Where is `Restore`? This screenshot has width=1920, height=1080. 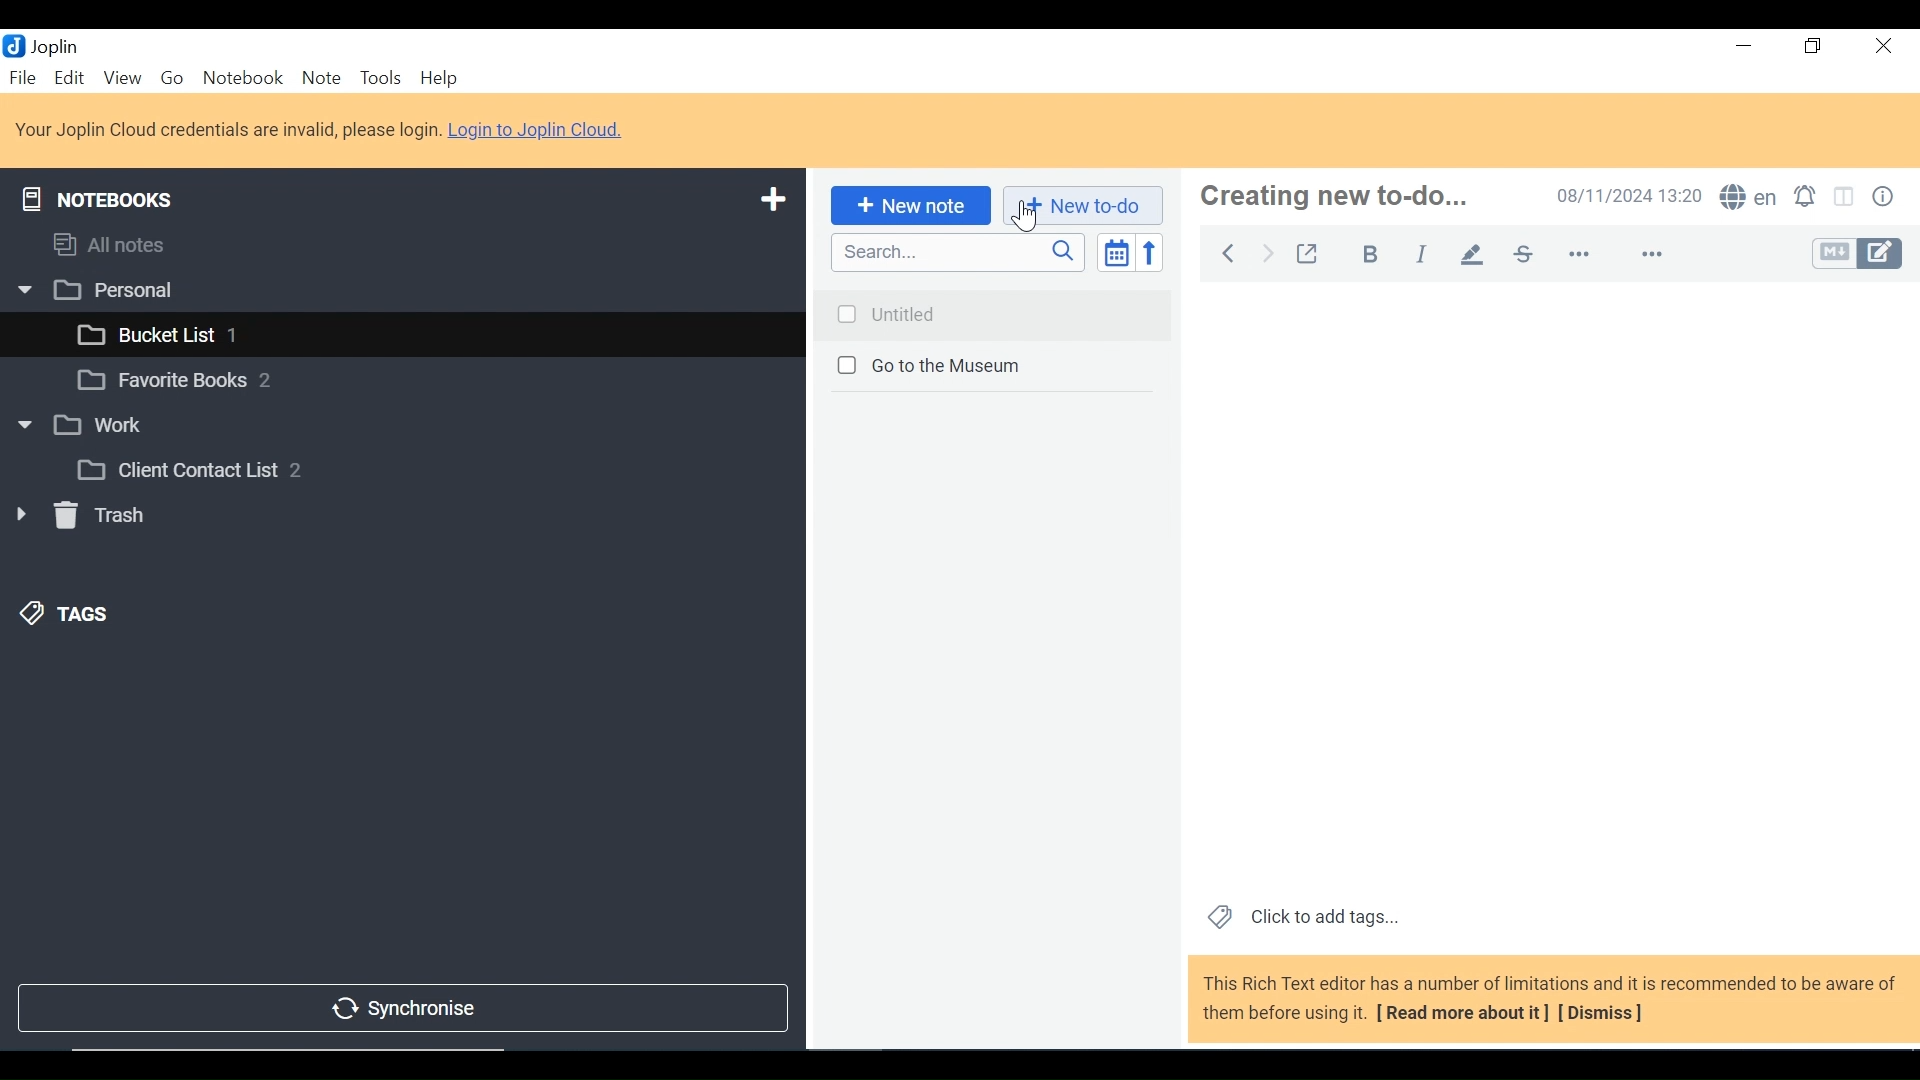
Restore is located at coordinates (1813, 49).